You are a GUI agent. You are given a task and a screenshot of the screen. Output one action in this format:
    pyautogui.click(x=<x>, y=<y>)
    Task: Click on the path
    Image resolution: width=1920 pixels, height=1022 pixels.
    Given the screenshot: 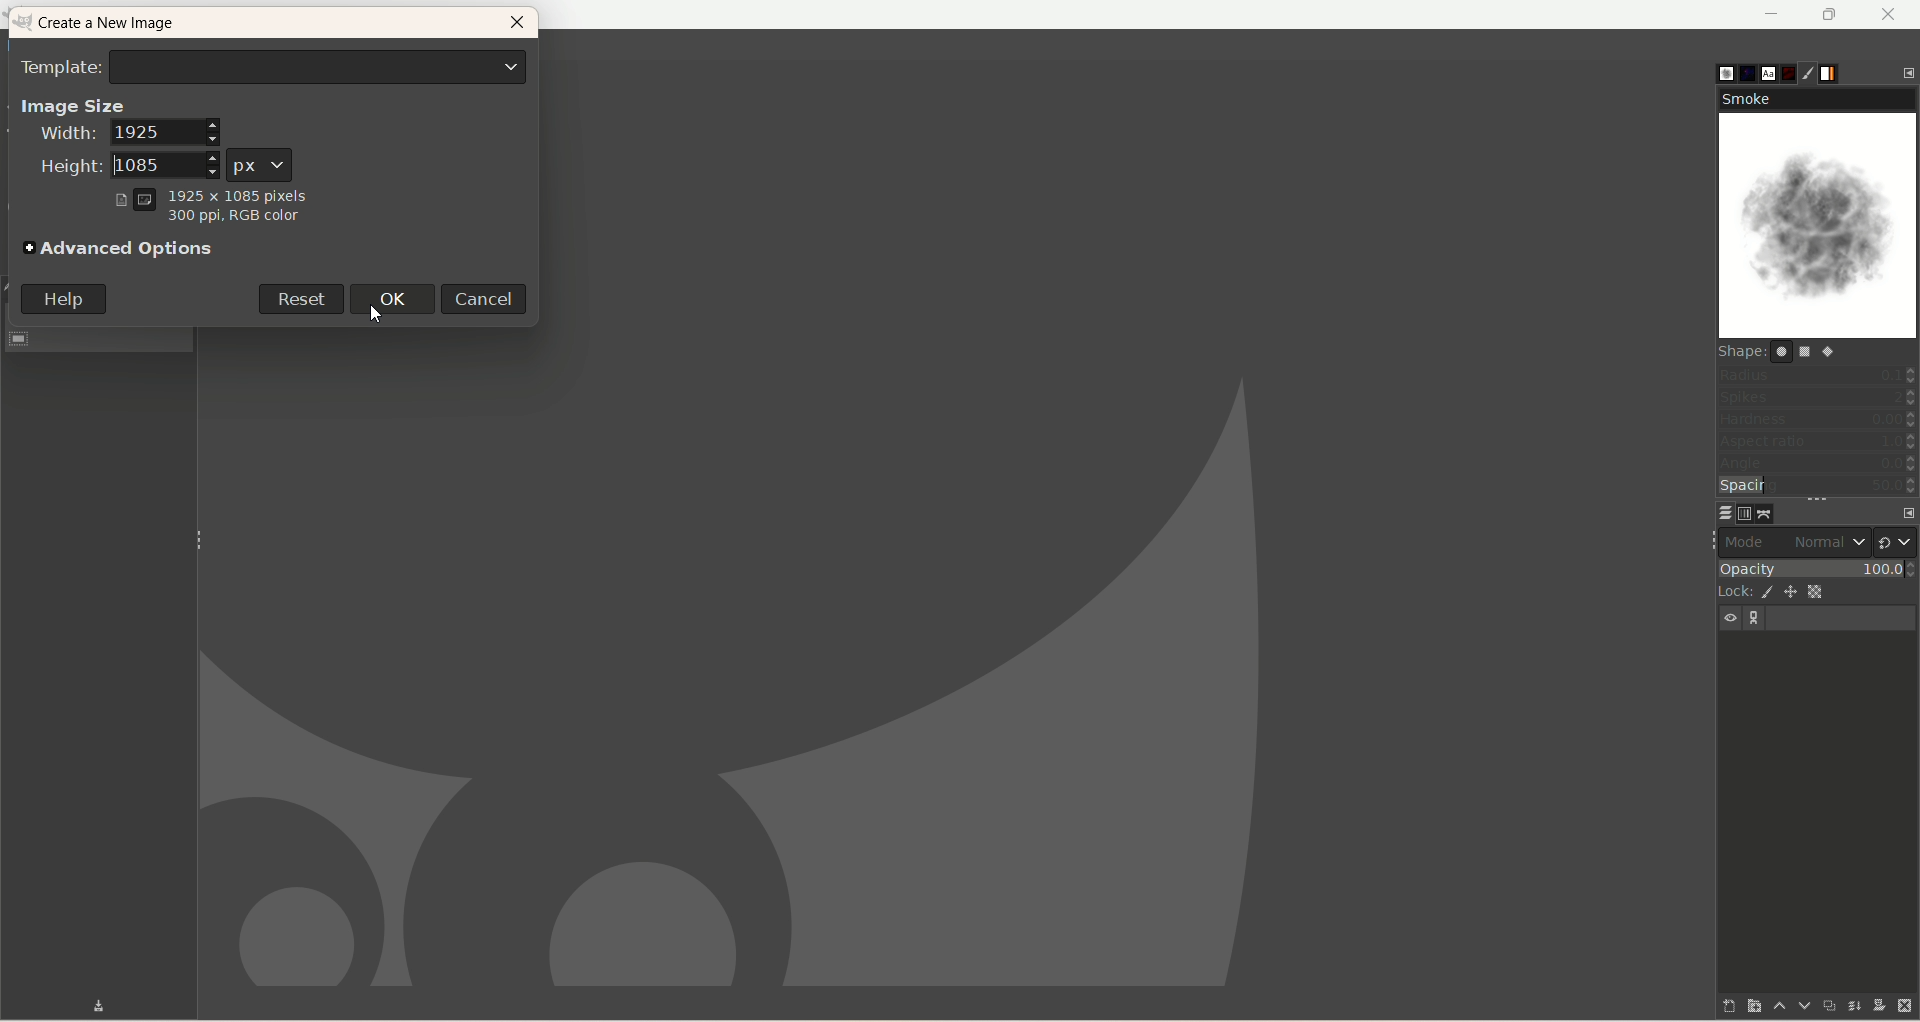 What is the action you would take?
    pyautogui.click(x=1766, y=513)
    